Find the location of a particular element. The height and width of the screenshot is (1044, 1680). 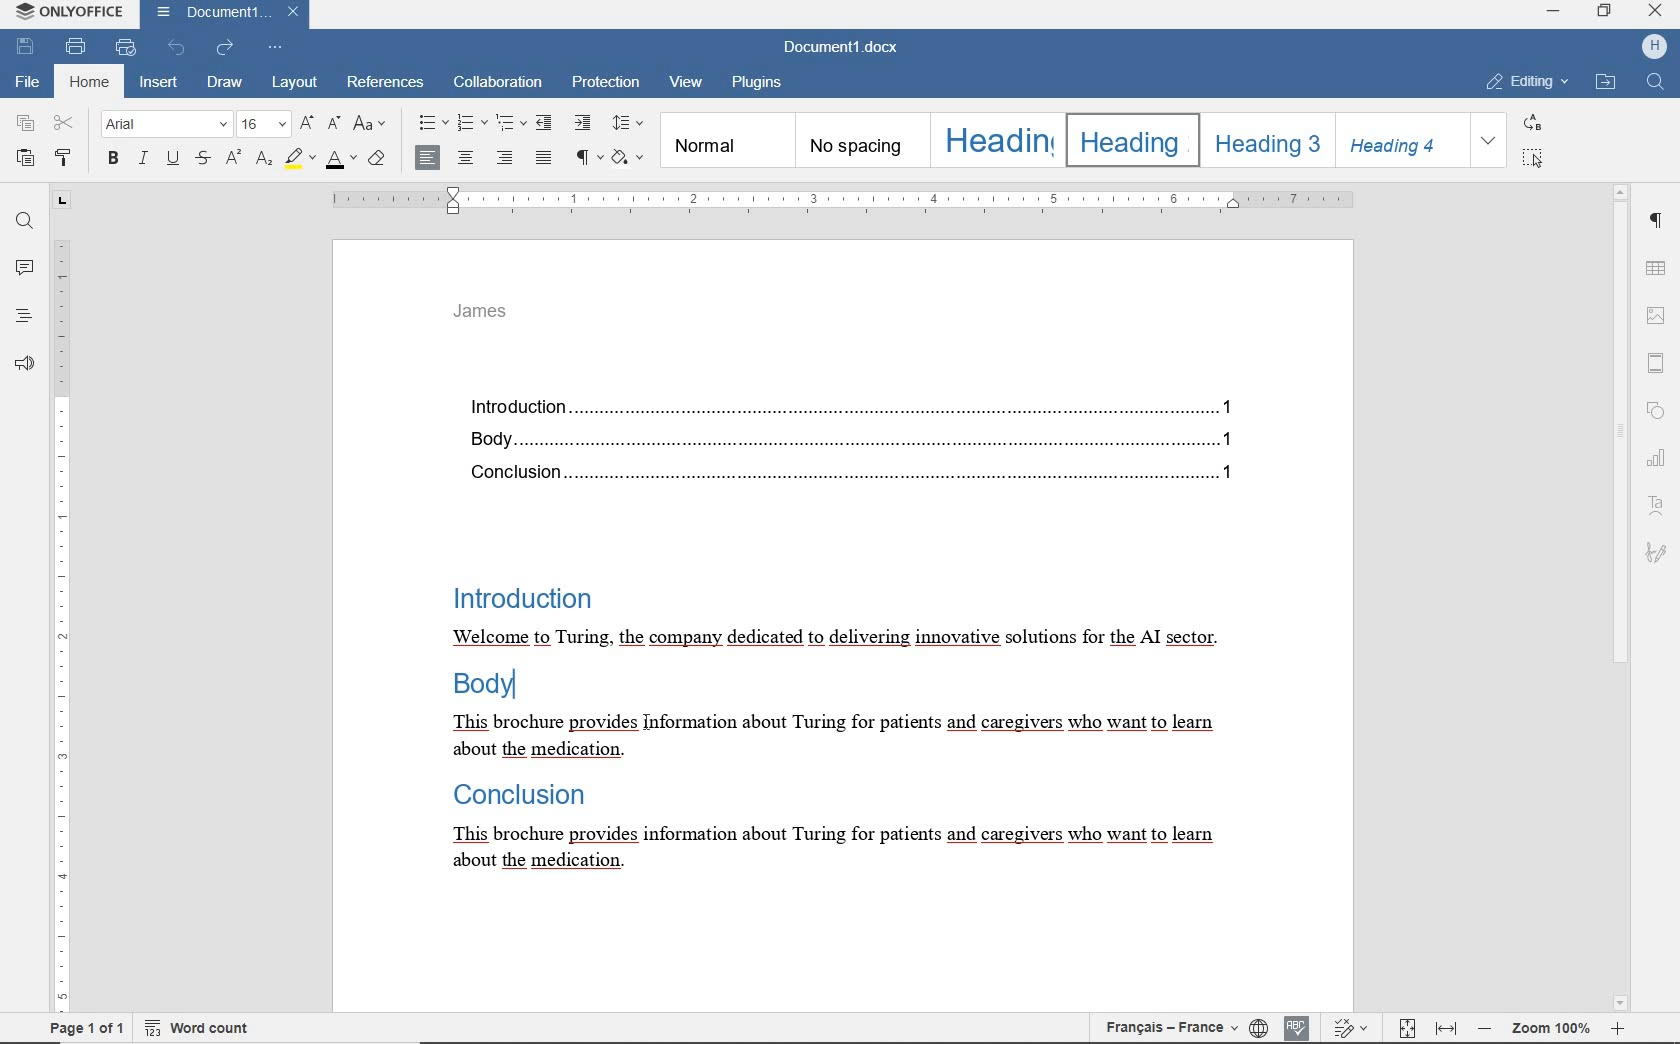

HOME is located at coordinates (87, 83).